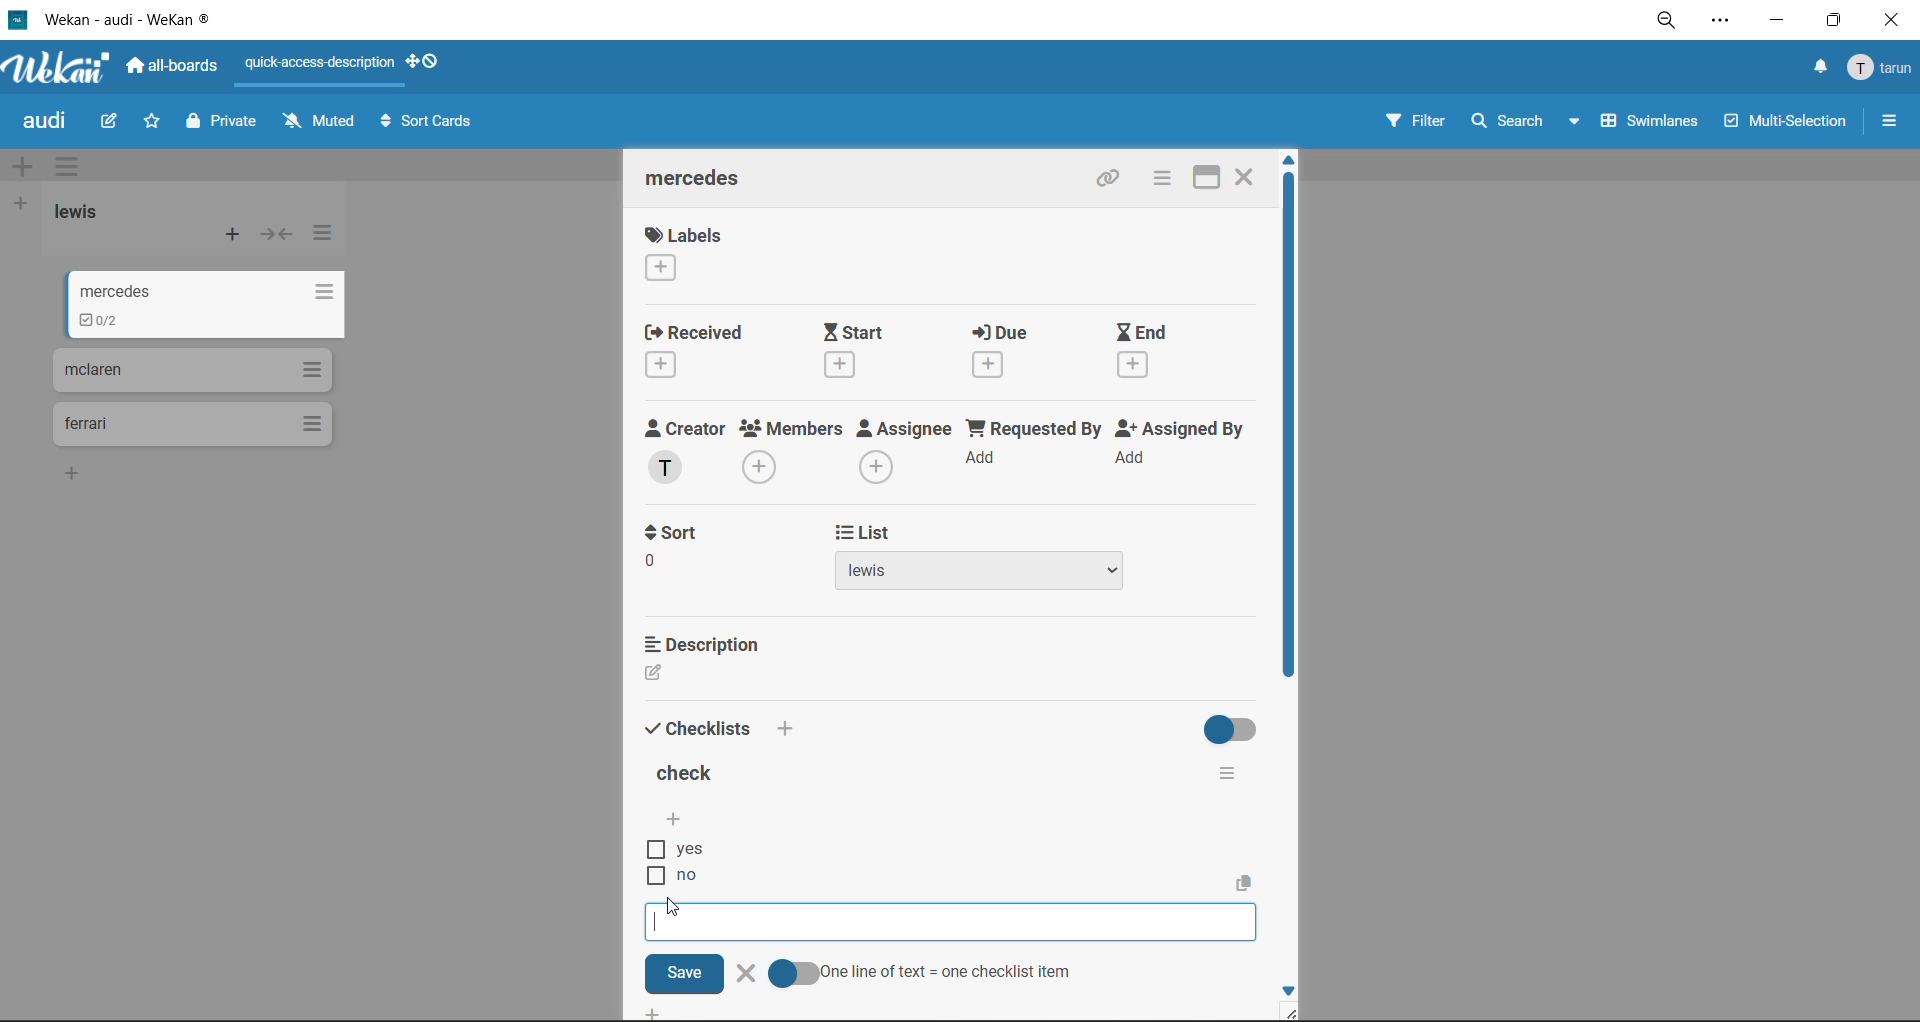 The image size is (1920, 1022). What do you see at coordinates (313, 292) in the screenshot?
I see `list actions` at bounding box center [313, 292].